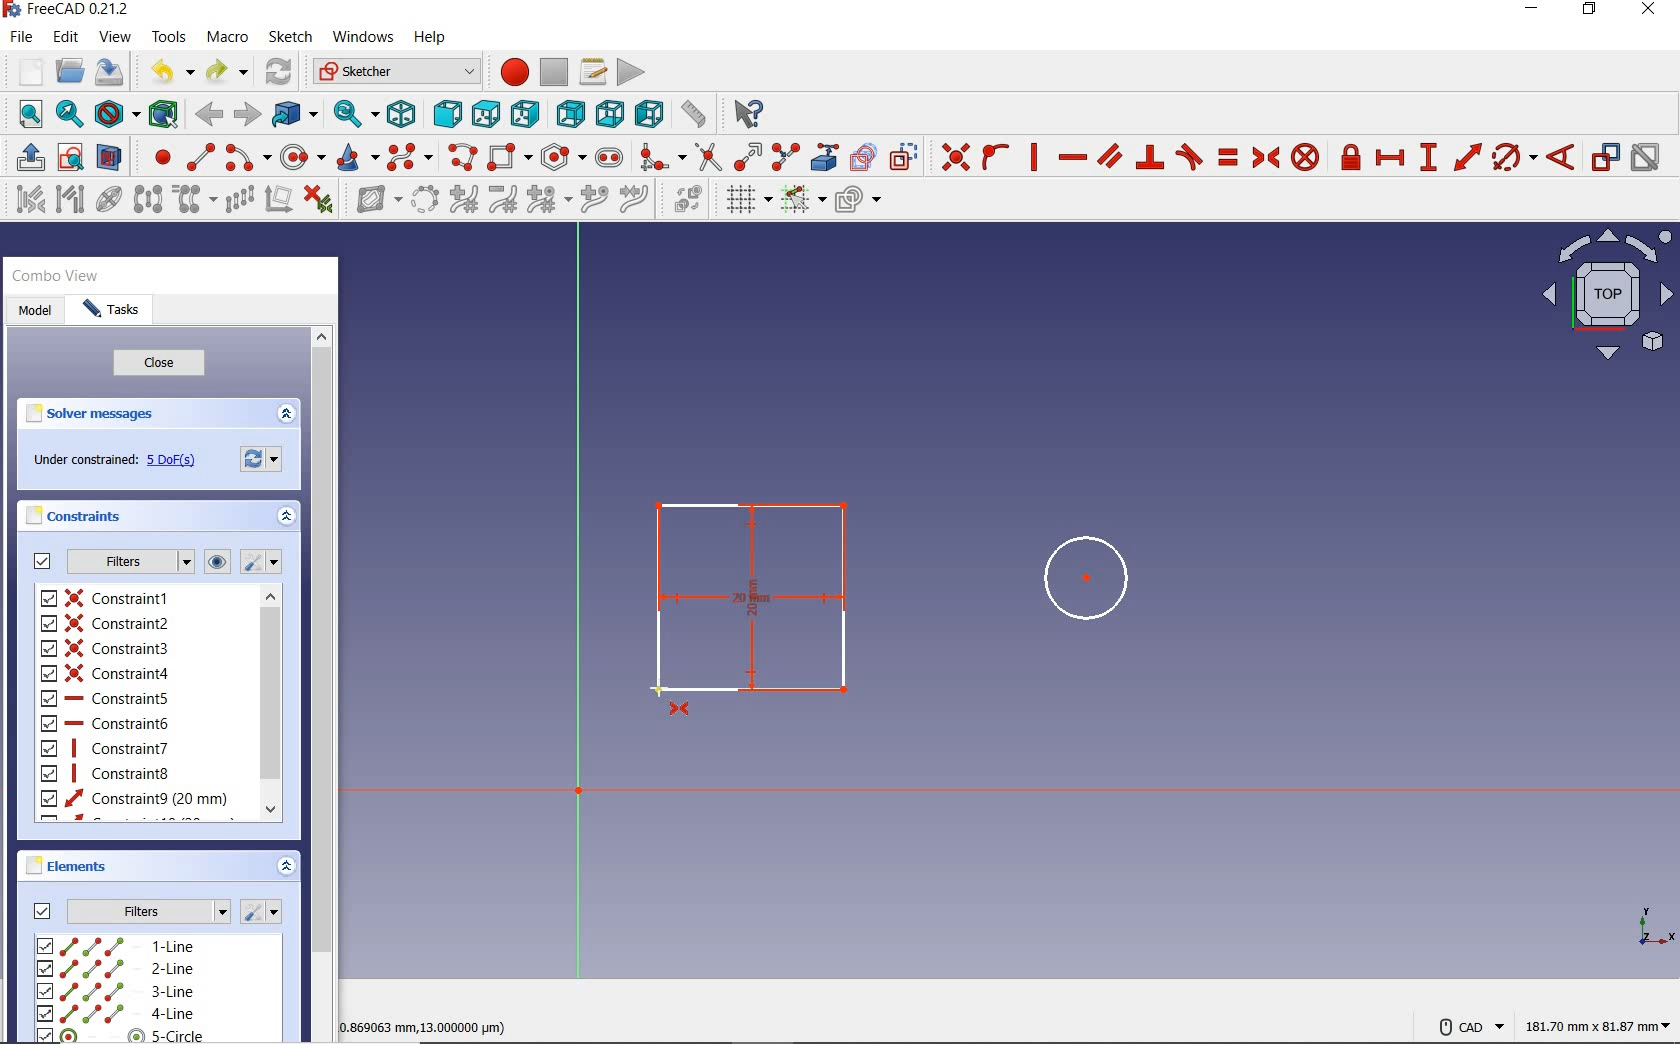 This screenshot has height=1044, width=1680. I want to click on constrain block, so click(1307, 159).